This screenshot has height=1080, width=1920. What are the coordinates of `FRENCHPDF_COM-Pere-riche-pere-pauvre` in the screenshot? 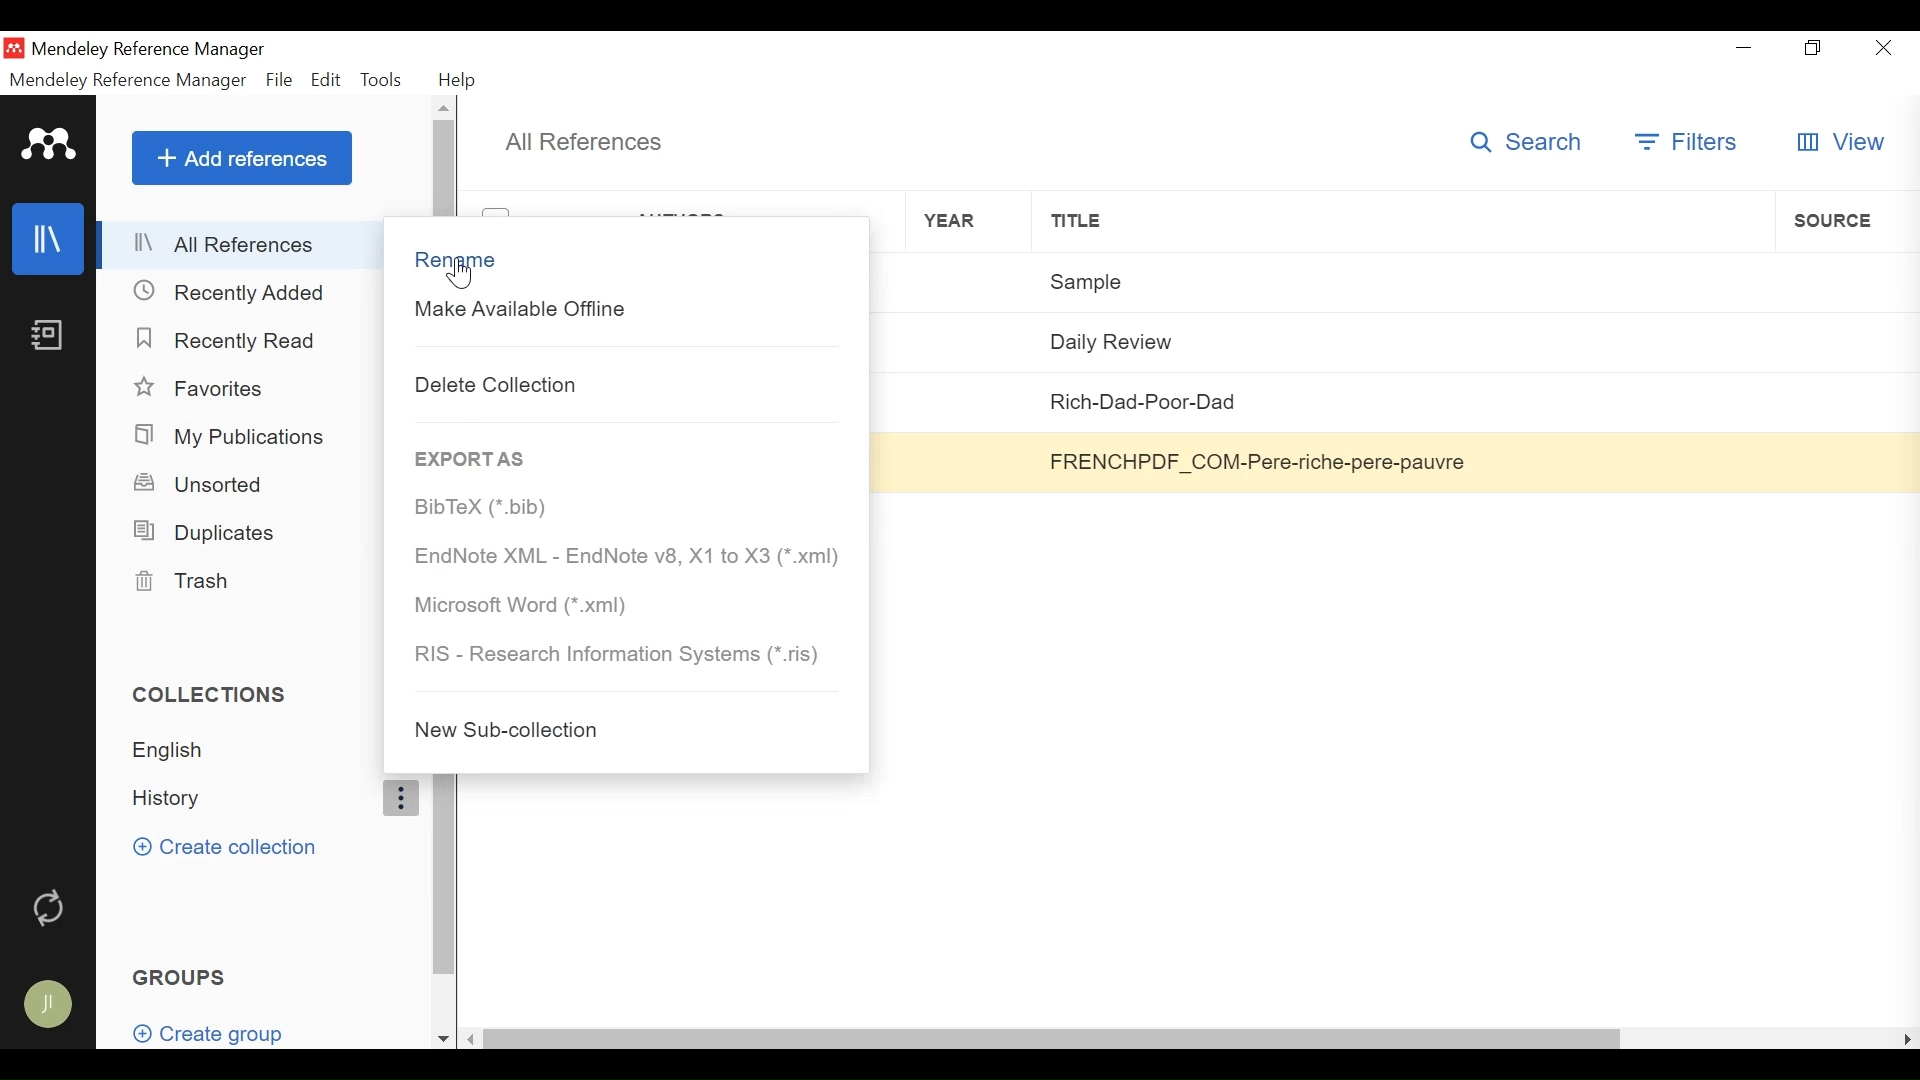 It's located at (1401, 461).